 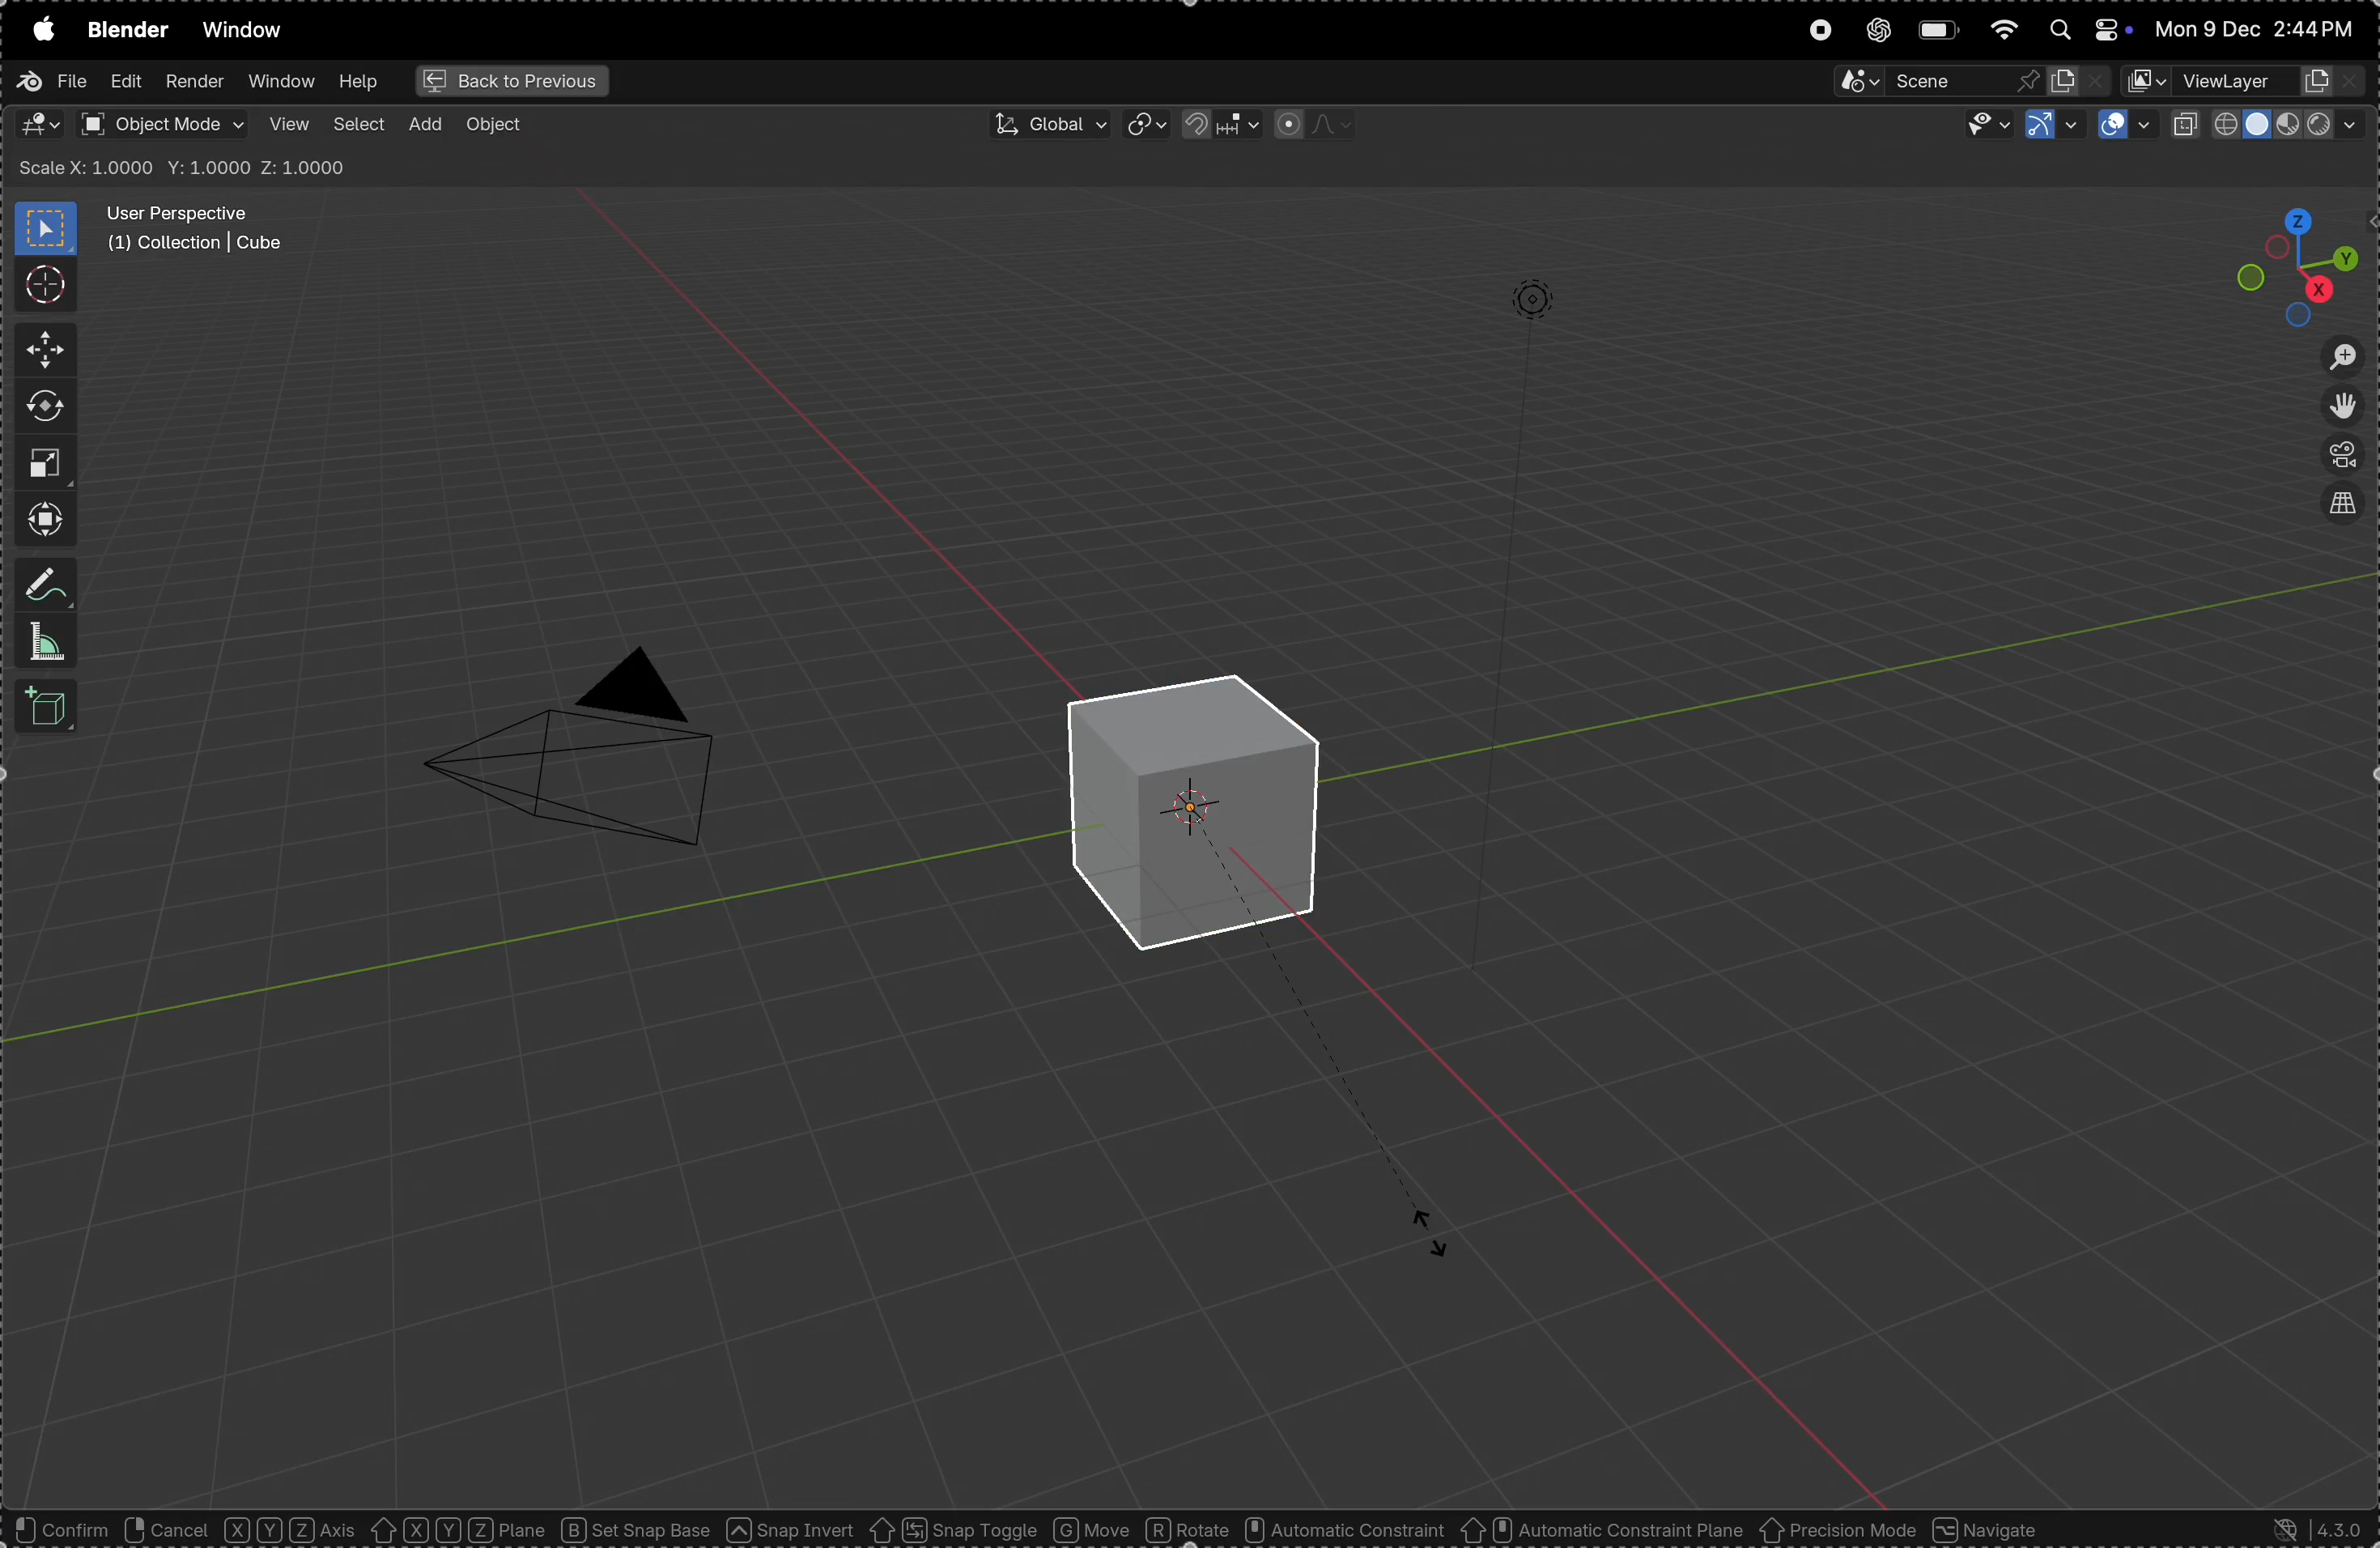 What do you see at coordinates (44, 583) in the screenshot?
I see `annotate ` at bounding box center [44, 583].